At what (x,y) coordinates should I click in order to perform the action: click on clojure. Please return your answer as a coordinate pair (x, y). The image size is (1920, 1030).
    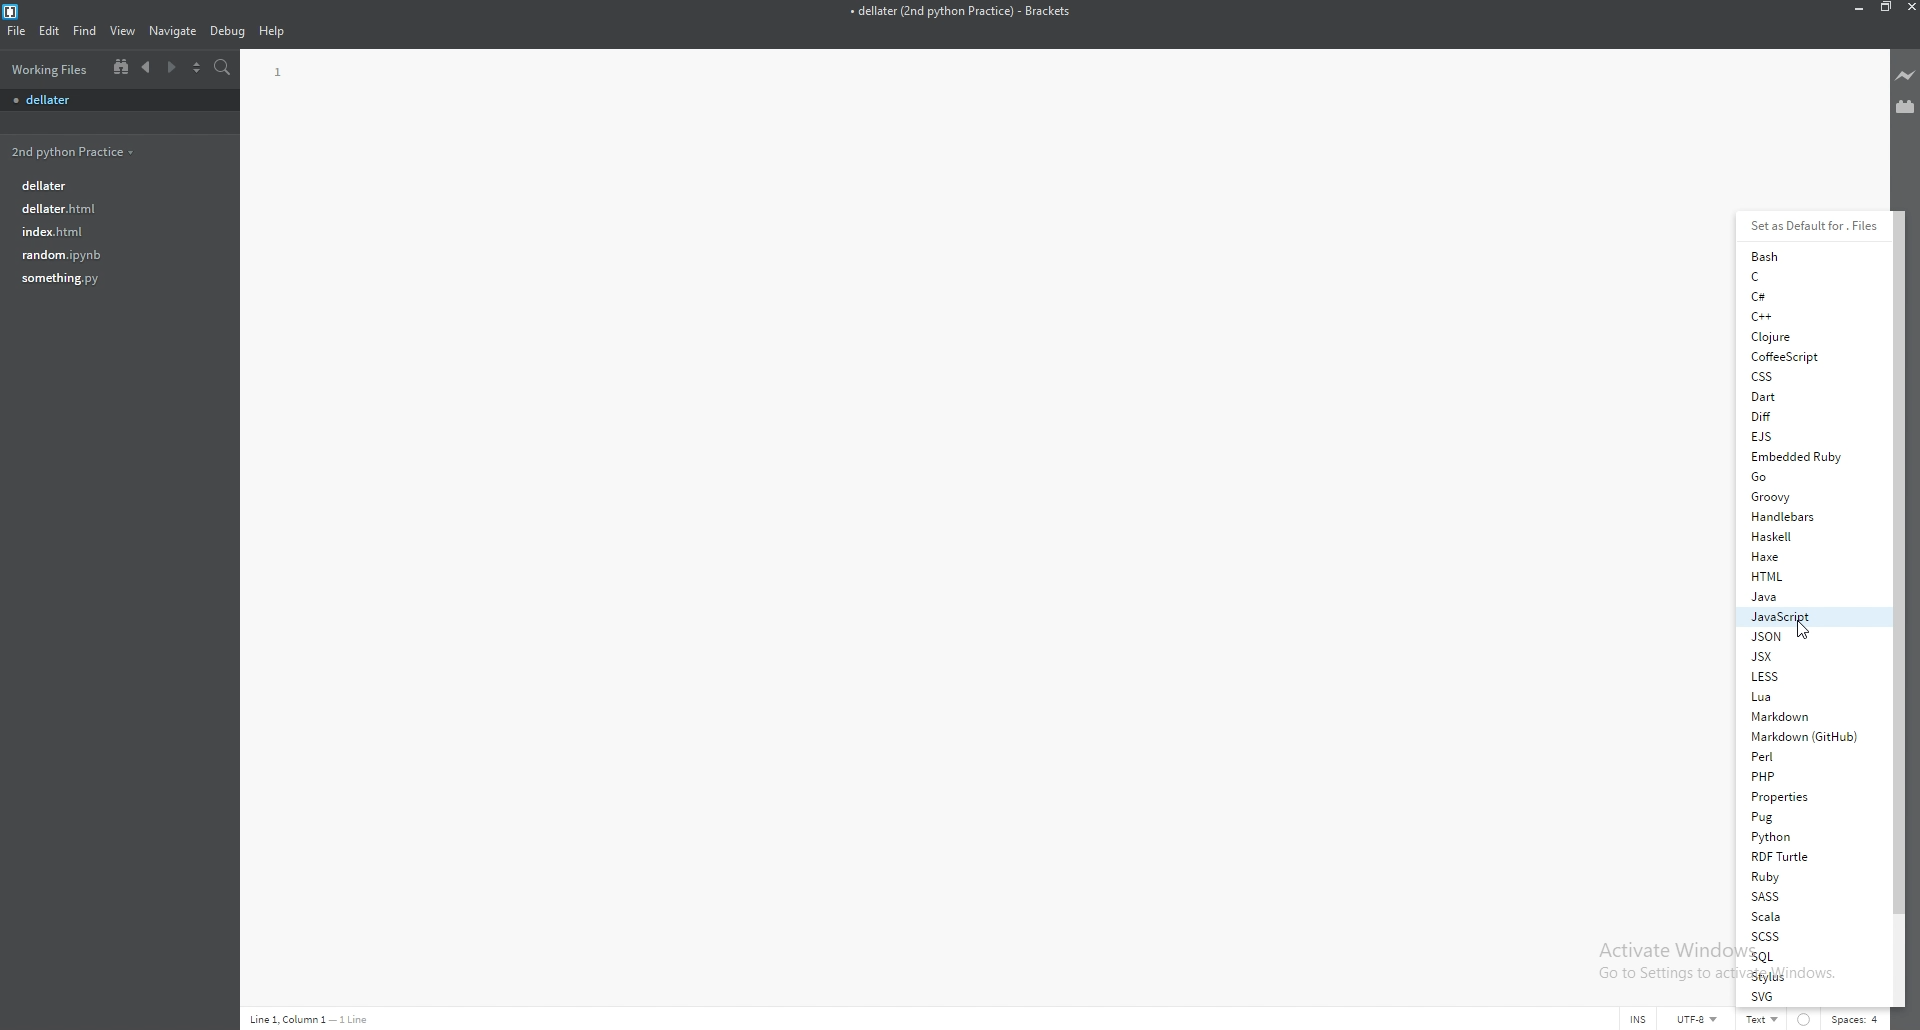
    Looking at the image, I should click on (1805, 336).